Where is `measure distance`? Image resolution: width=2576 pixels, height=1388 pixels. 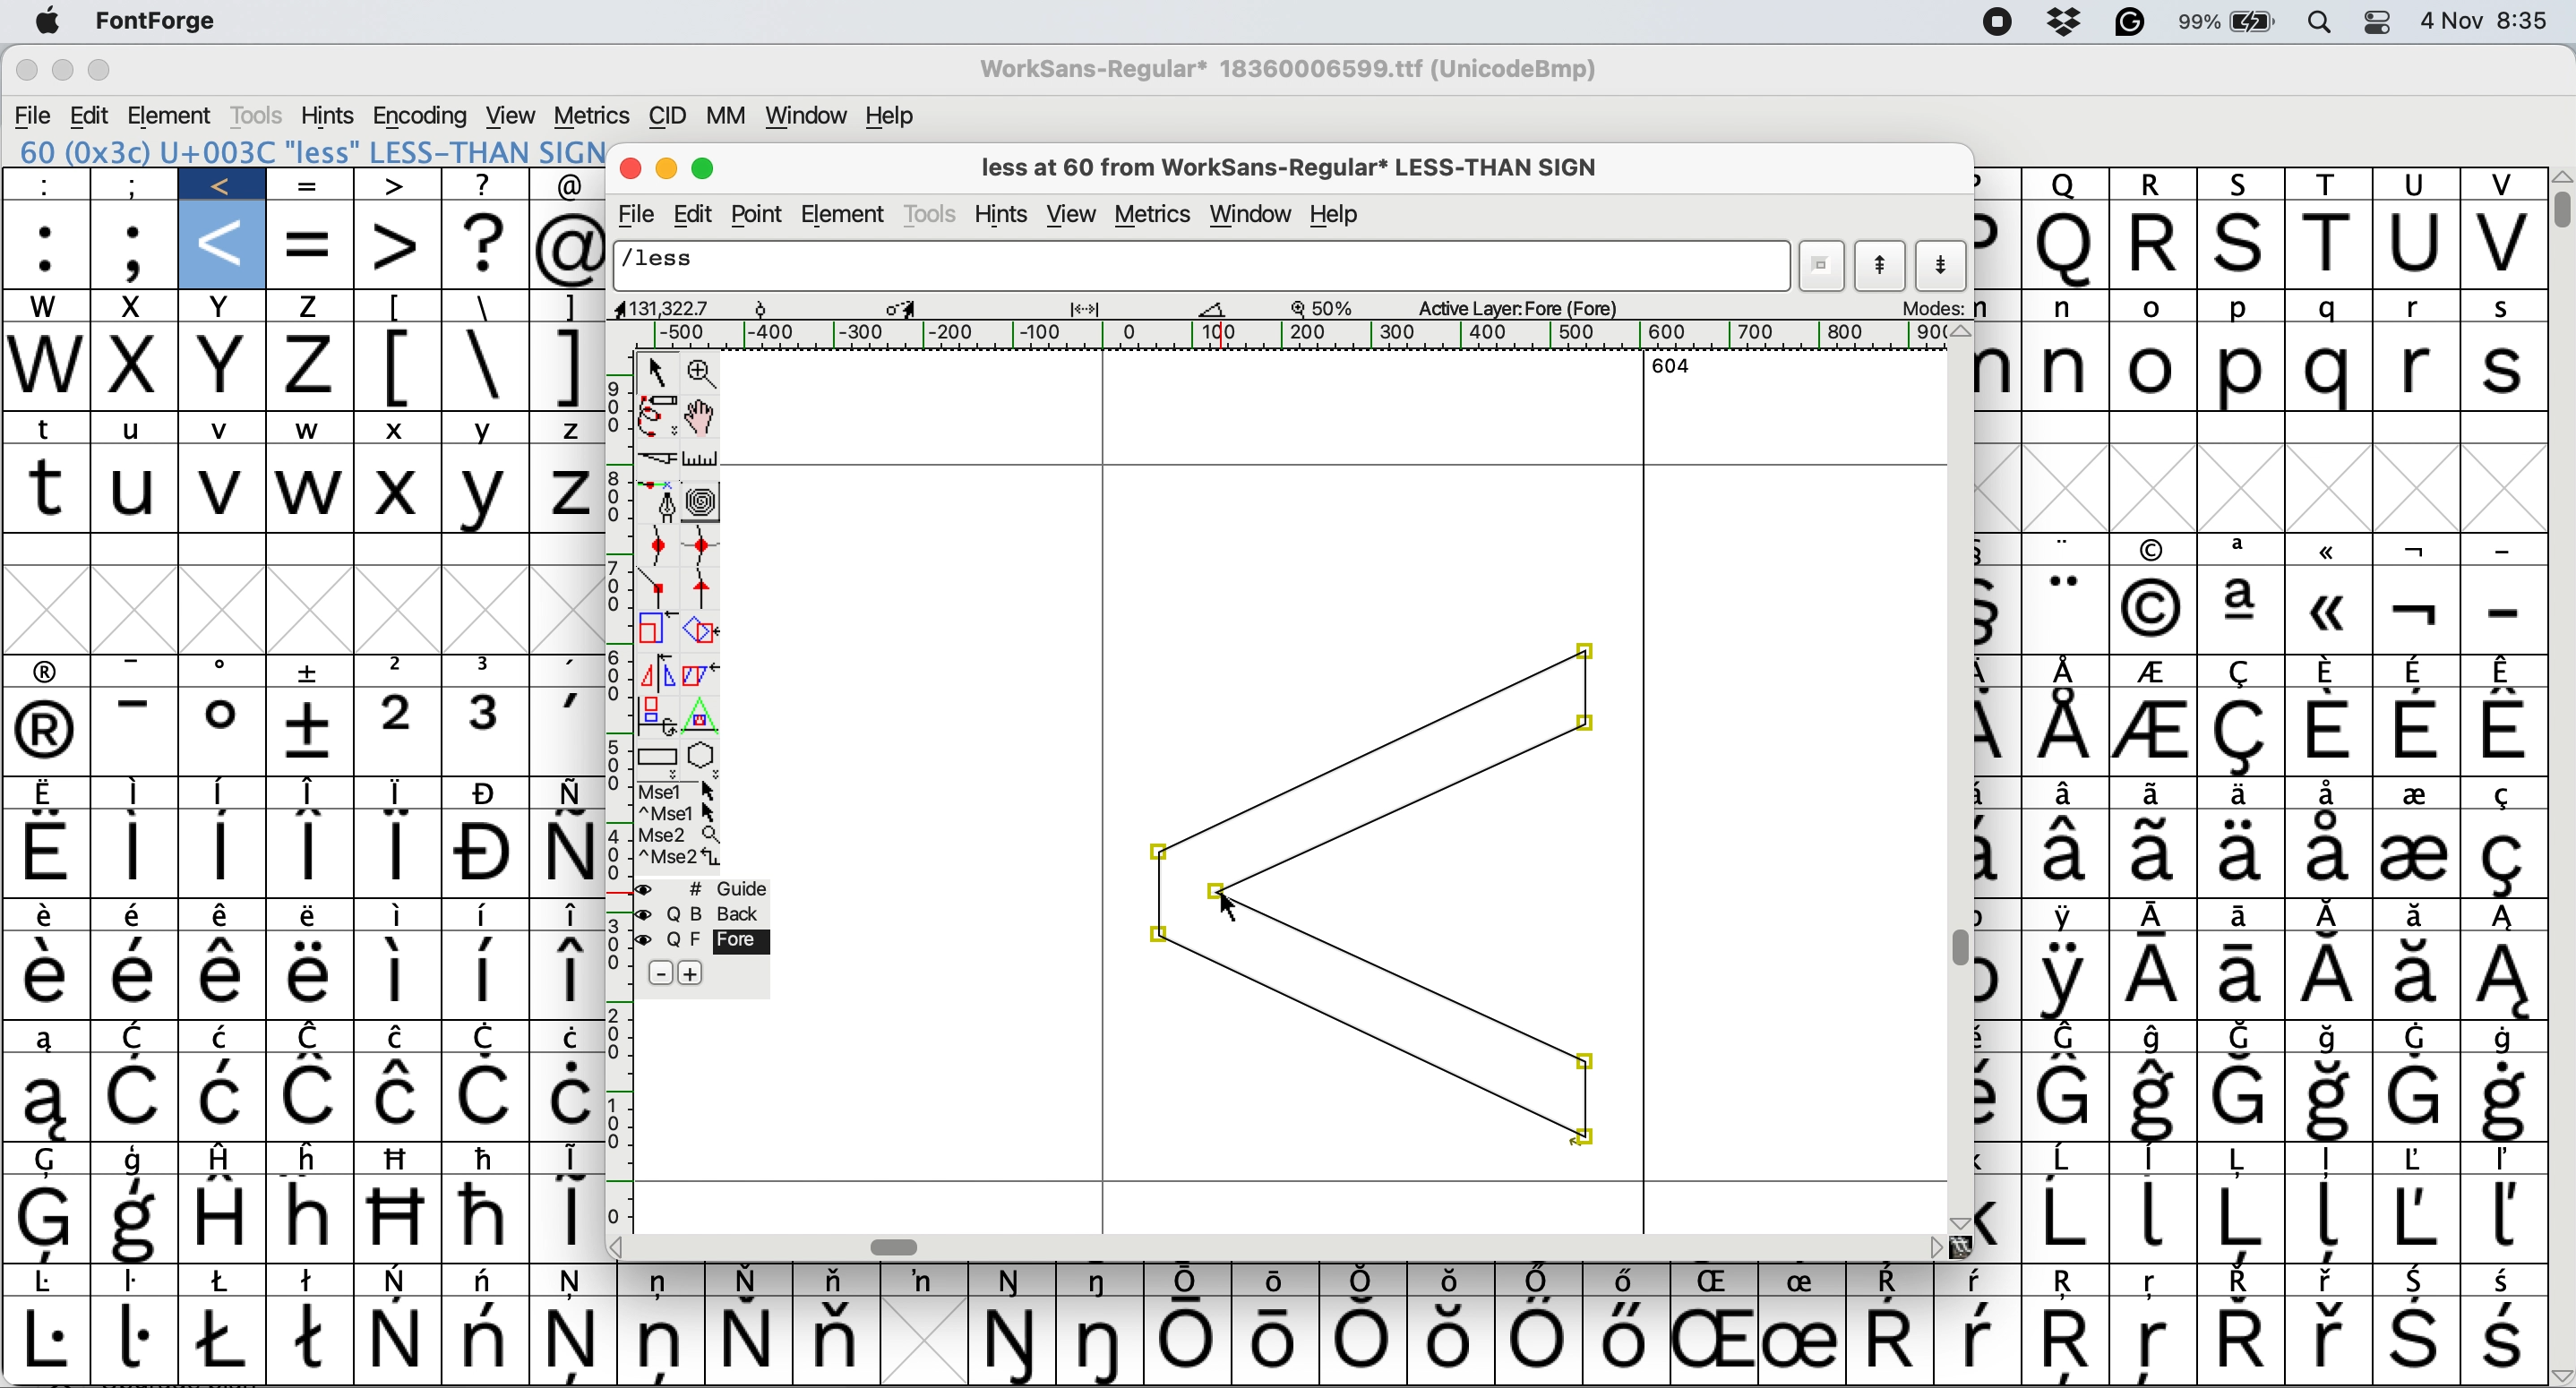
measure distance is located at coordinates (704, 457).